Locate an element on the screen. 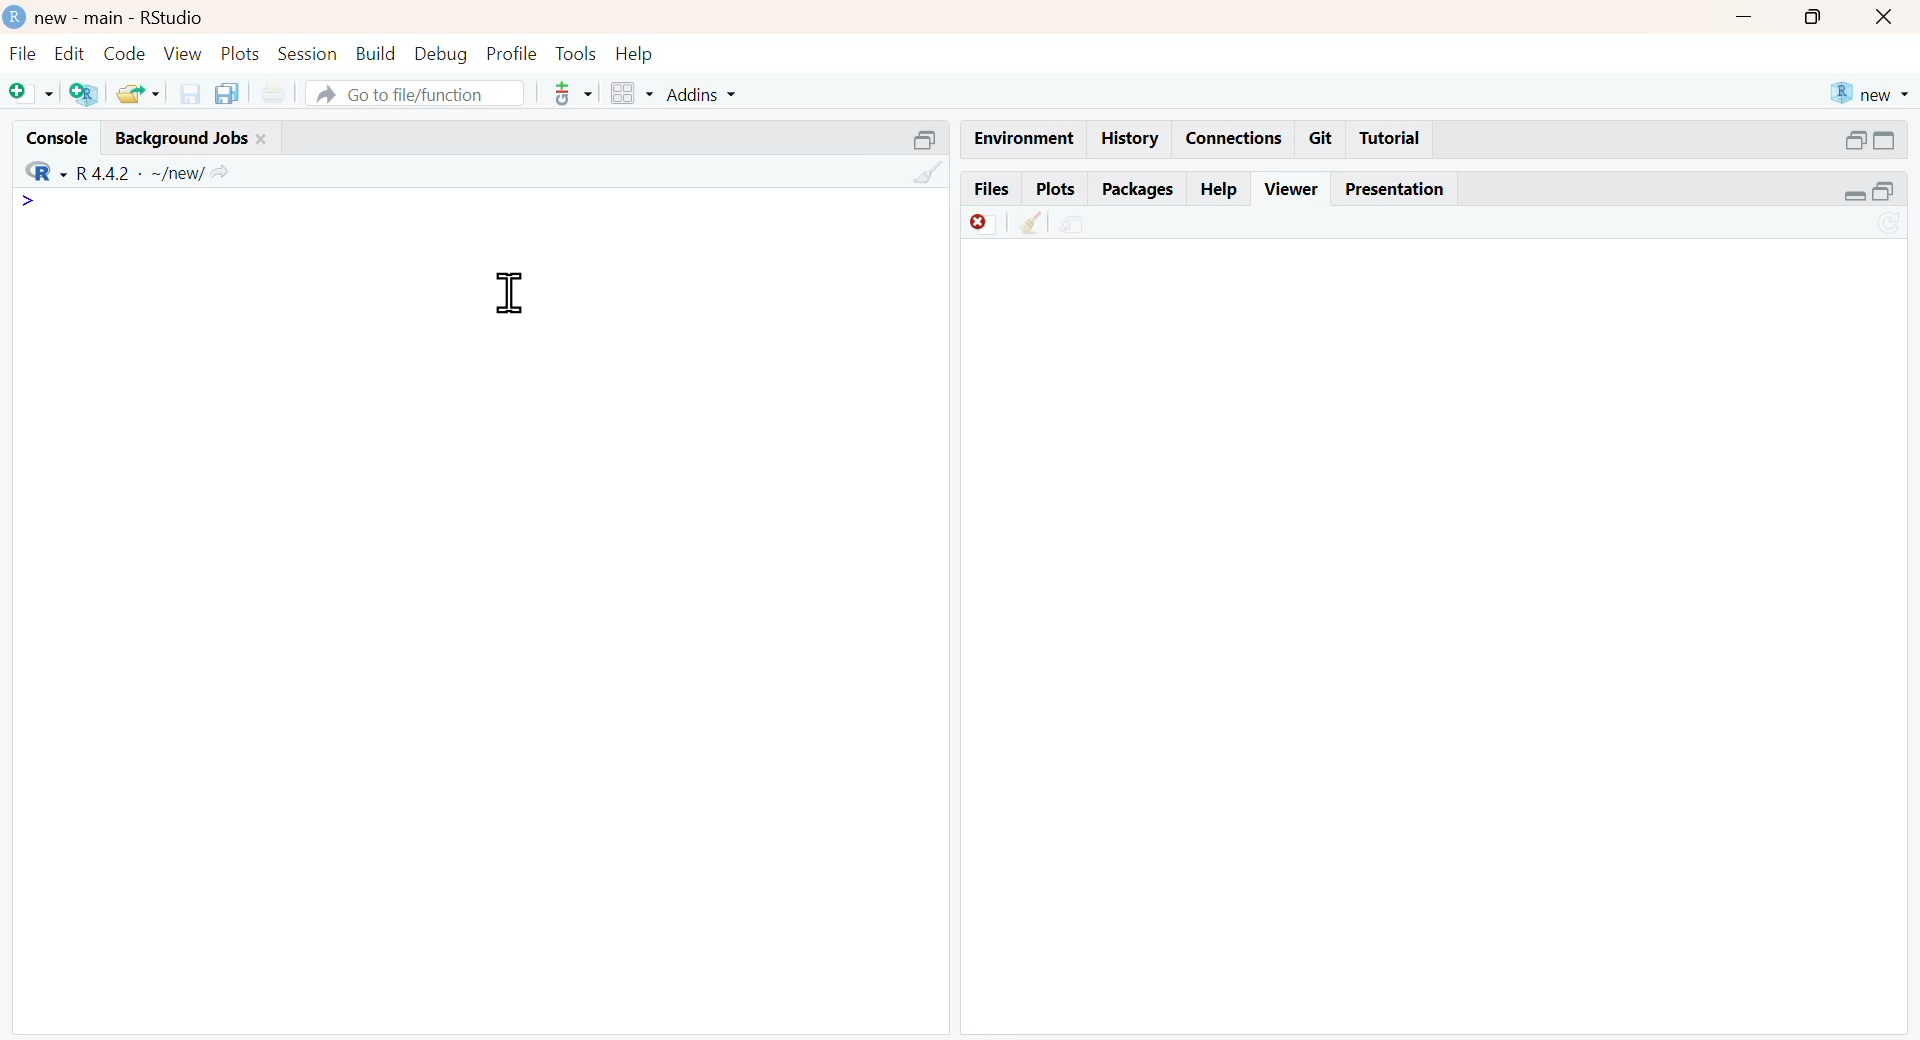 This screenshot has height=1040, width=1920. Background Jobs is located at coordinates (209, 134).